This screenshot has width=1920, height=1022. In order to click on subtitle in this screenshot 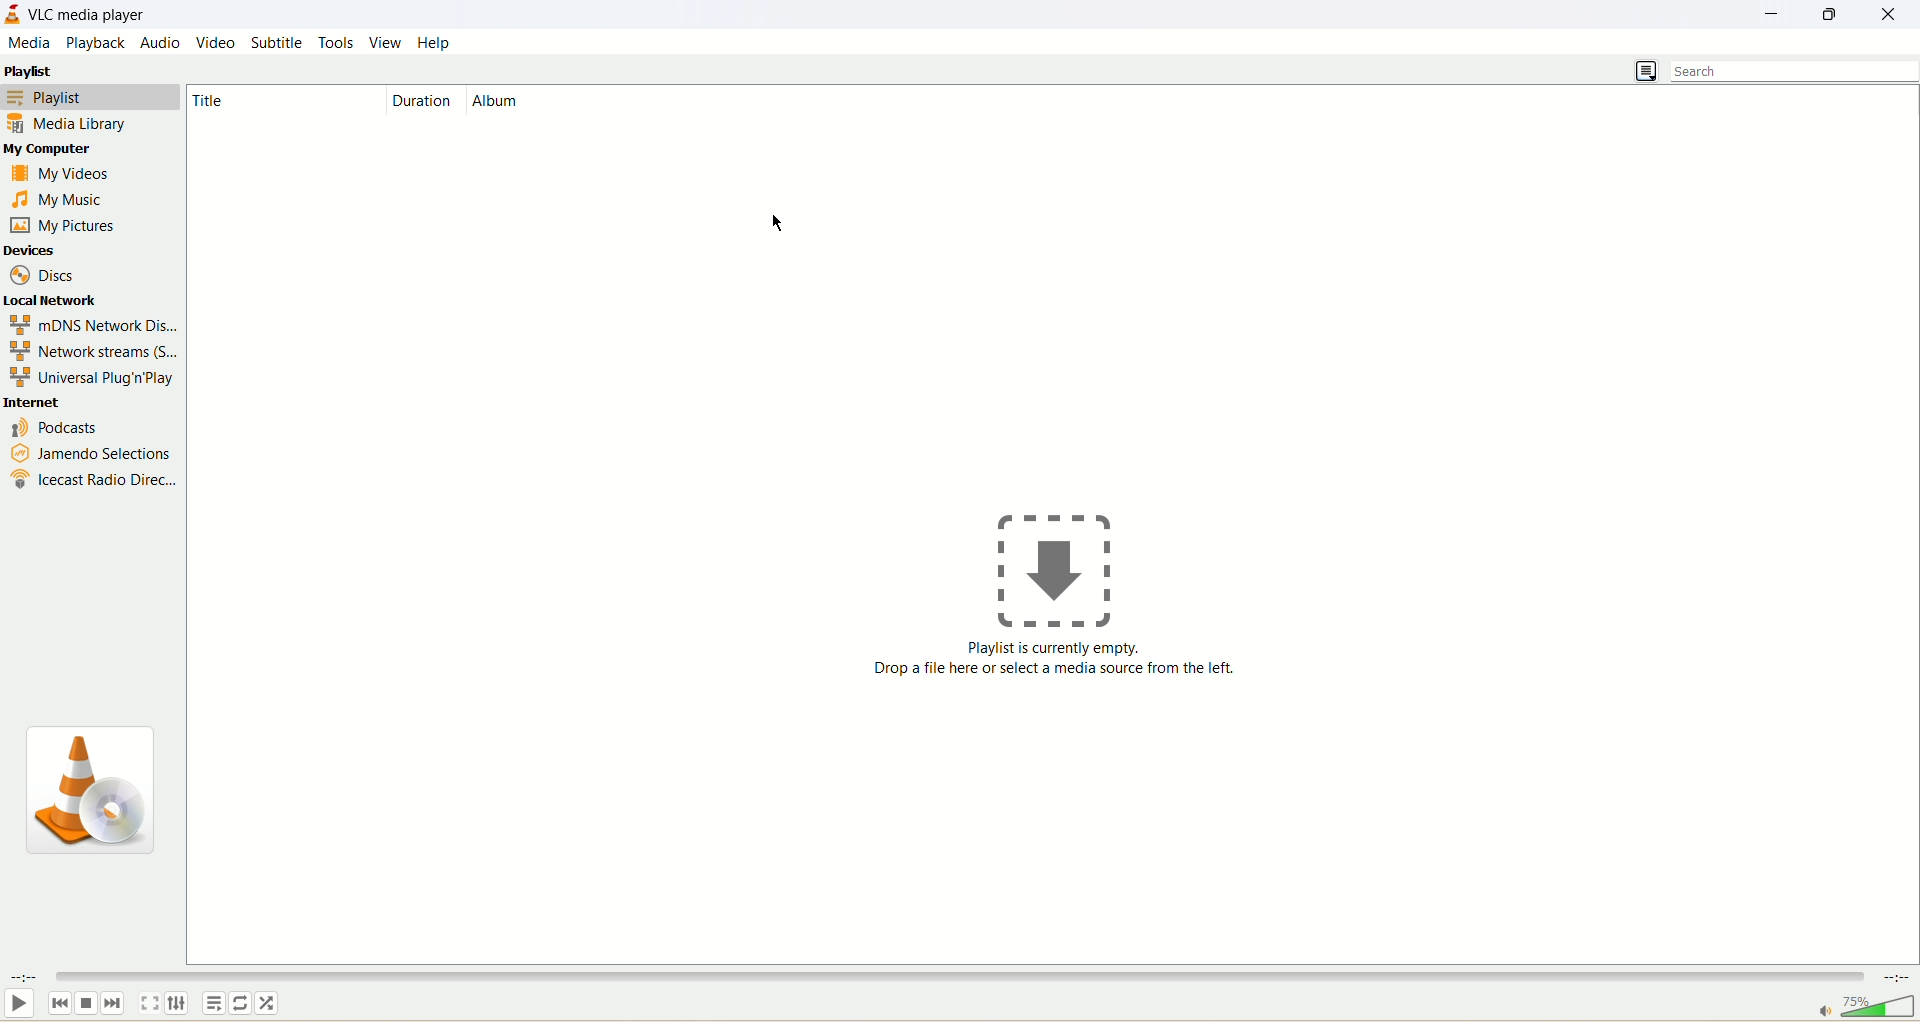, I will do `click(277, 40)`.